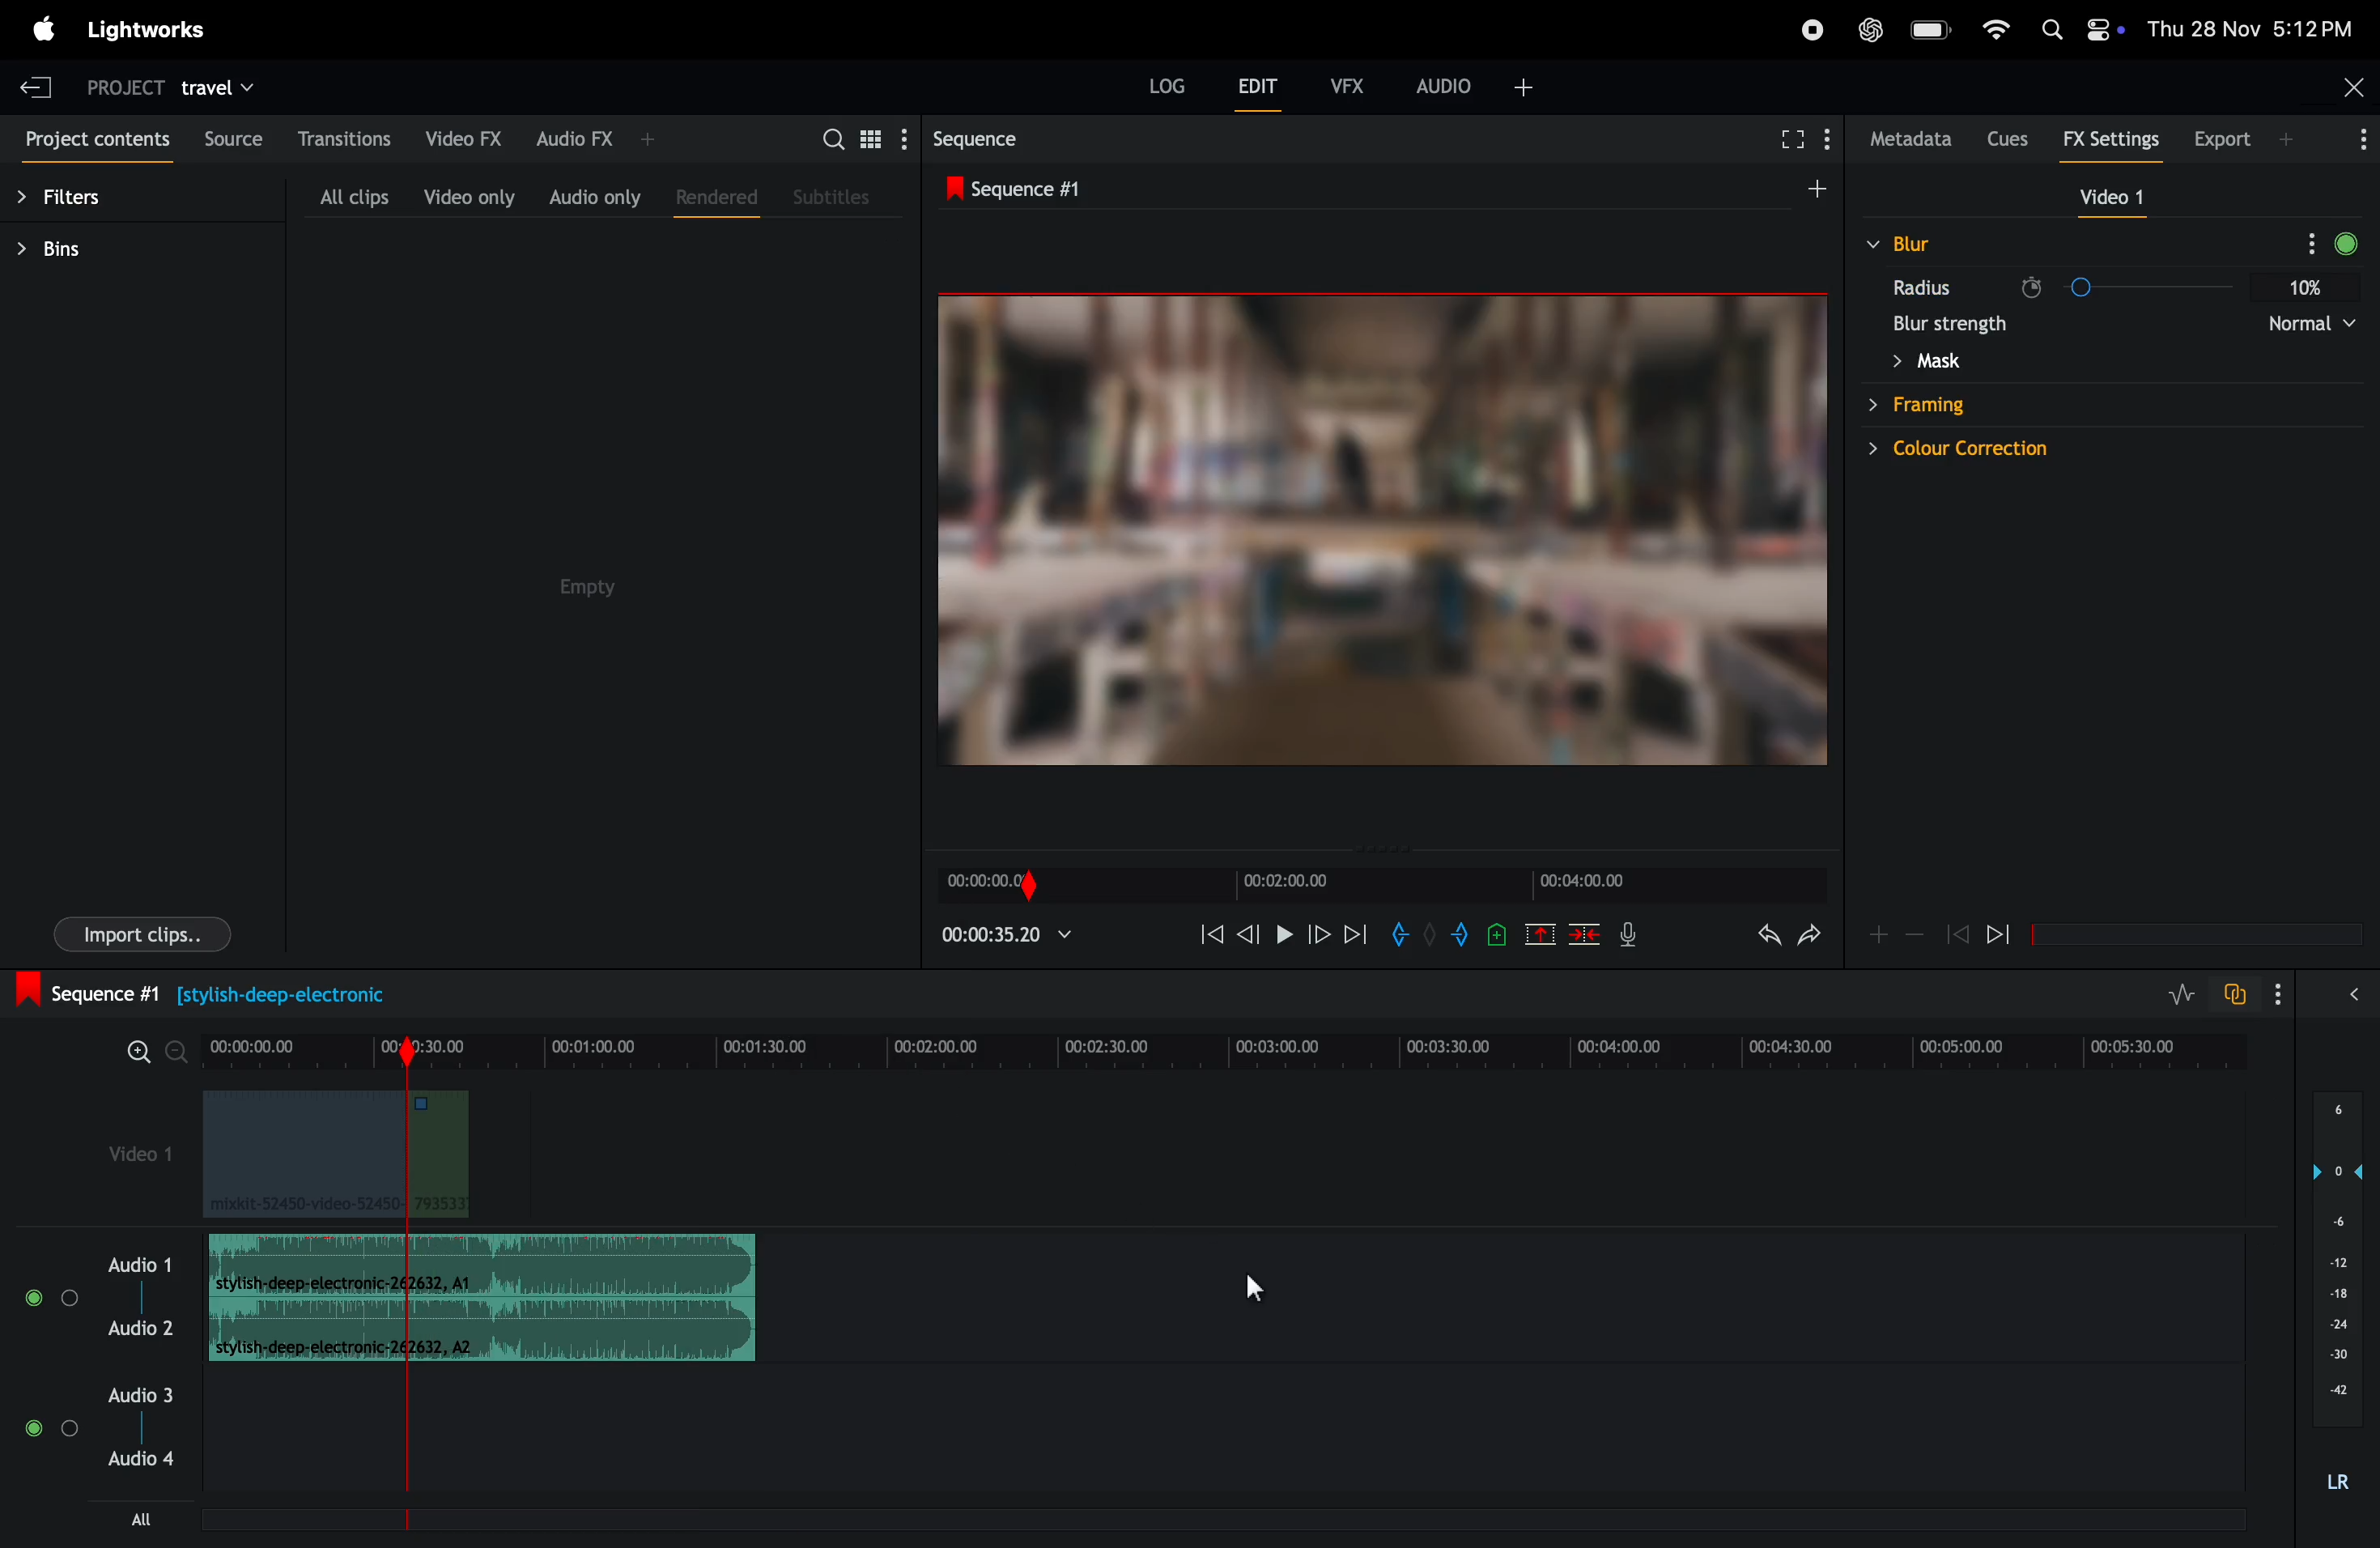 The width and height of the screenshot is (2380, 1548). Describe the element at coordinates (332, 1155) in the screenshot. I see `video clips` at that location.